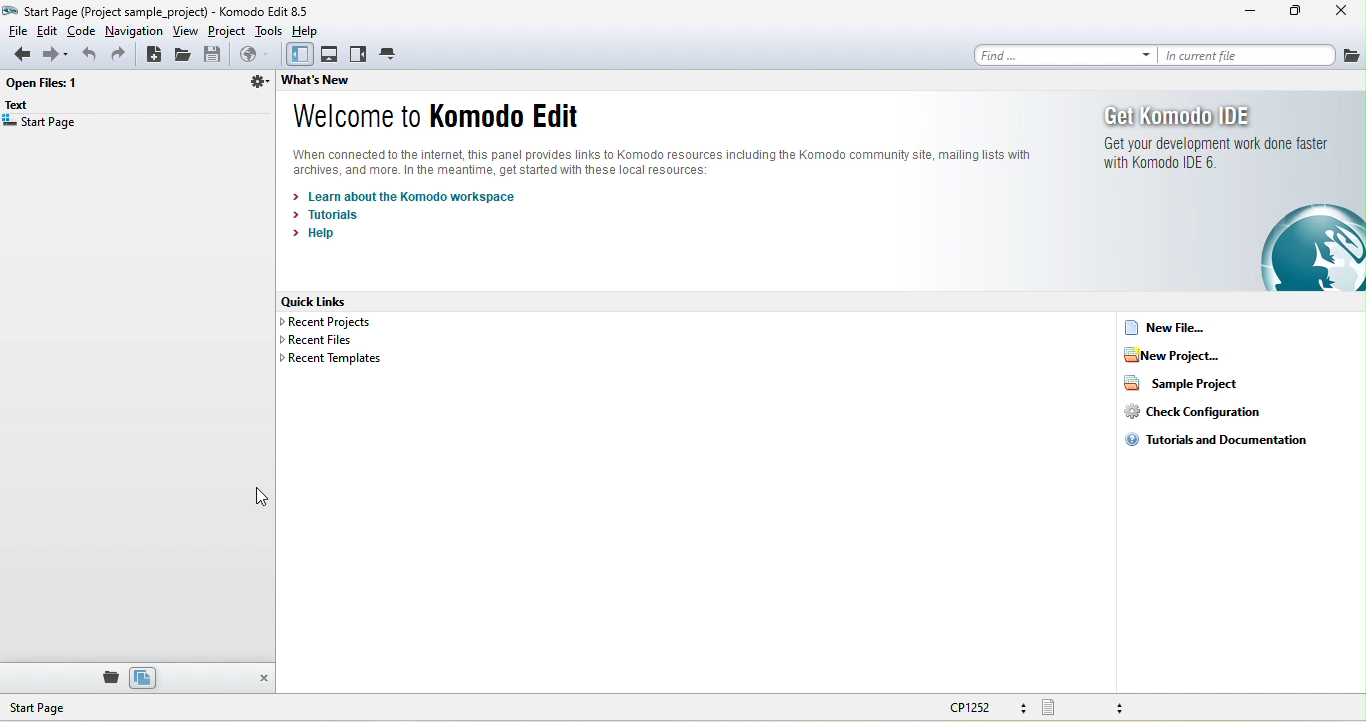 This screenshot has width=1366, height=722. Describe the element at coordinates (390, 53) in the screenshot. I see `tab` at that location.